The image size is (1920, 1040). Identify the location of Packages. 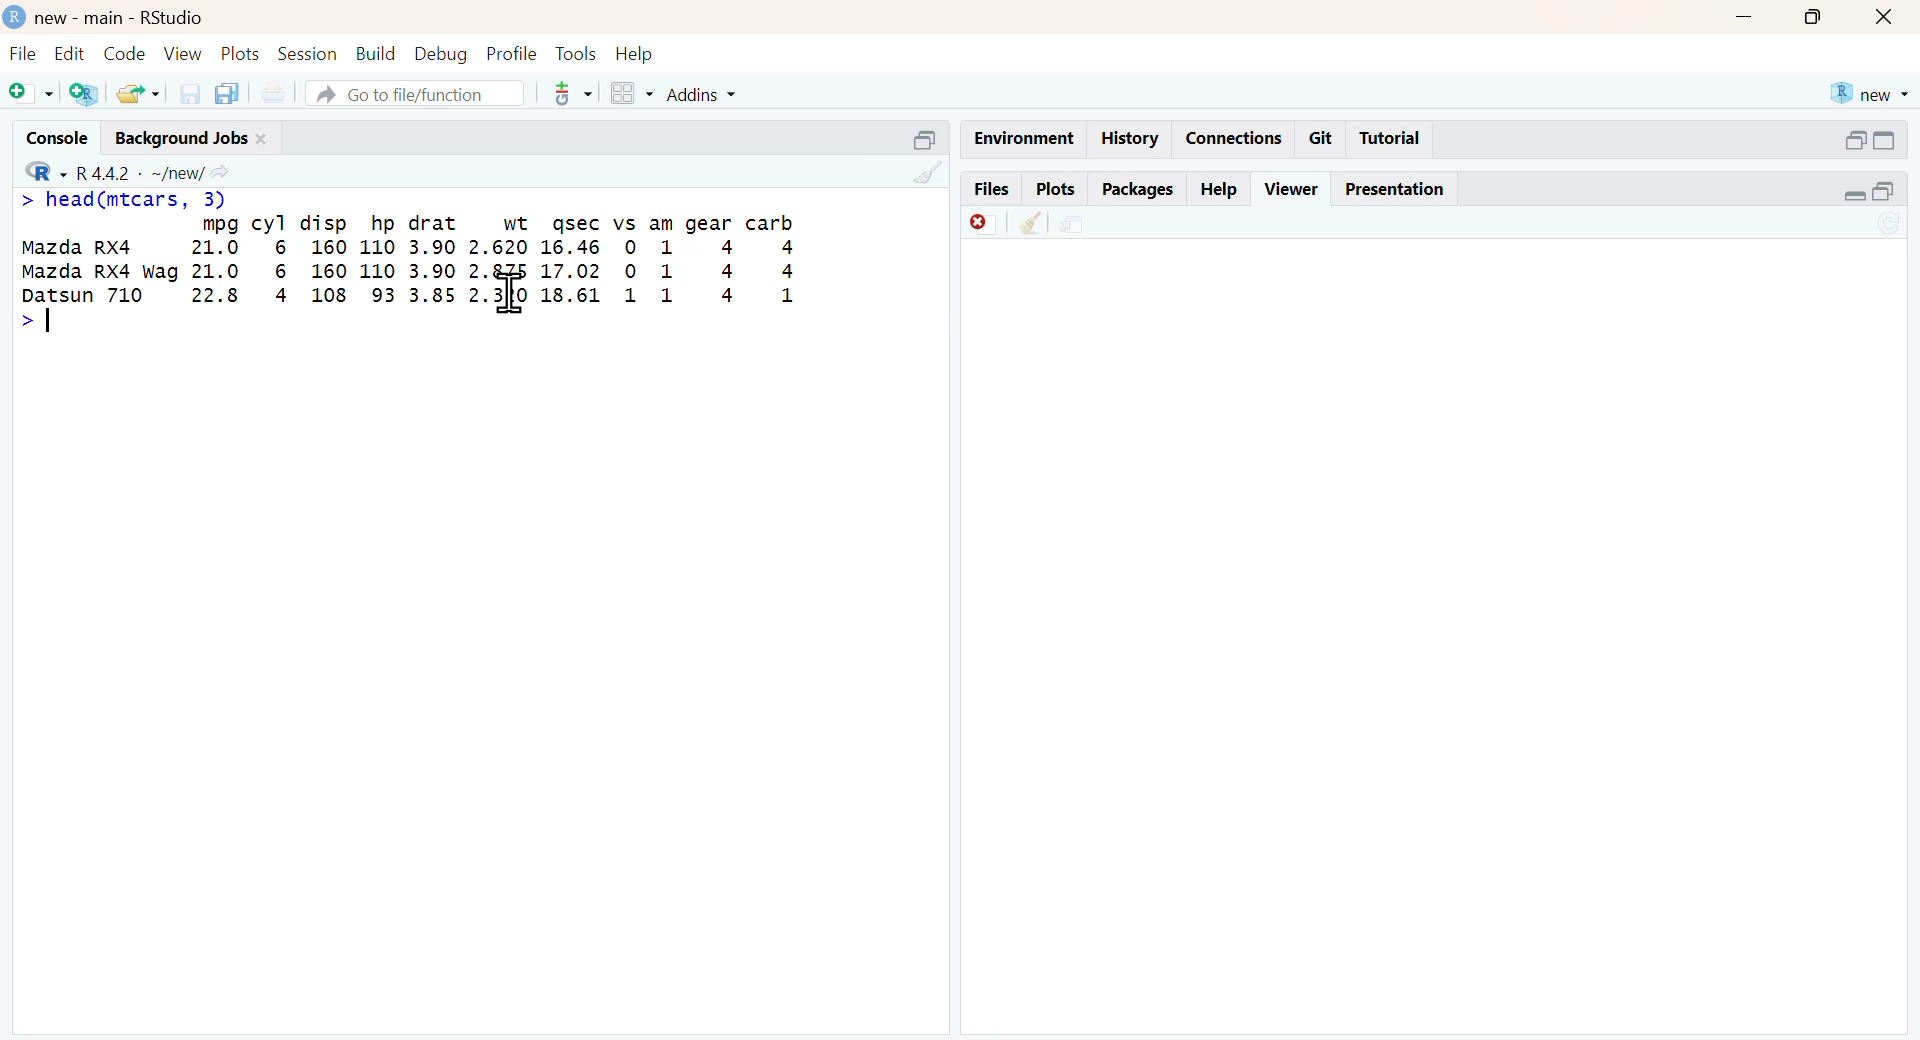
(1138, 187).